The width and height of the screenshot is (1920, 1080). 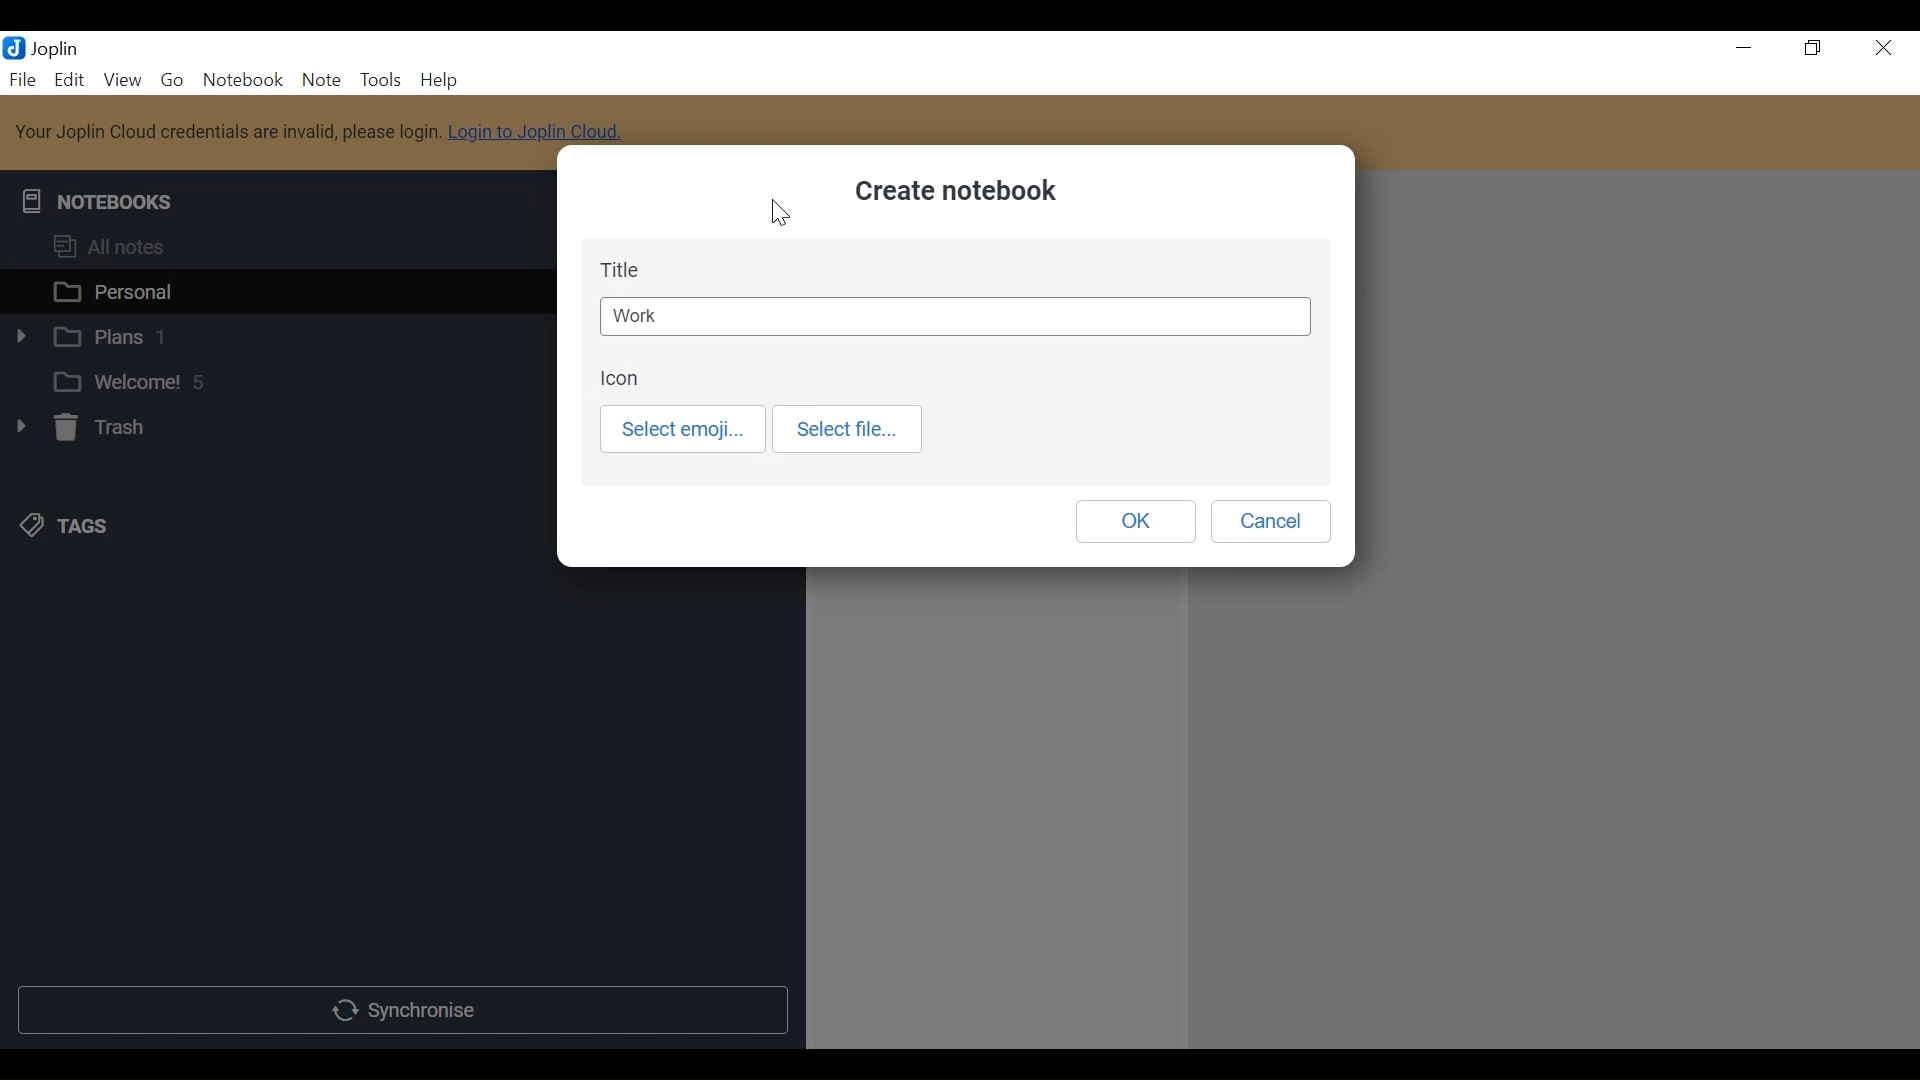 I want to click on Title, so click(x=626, y=270).